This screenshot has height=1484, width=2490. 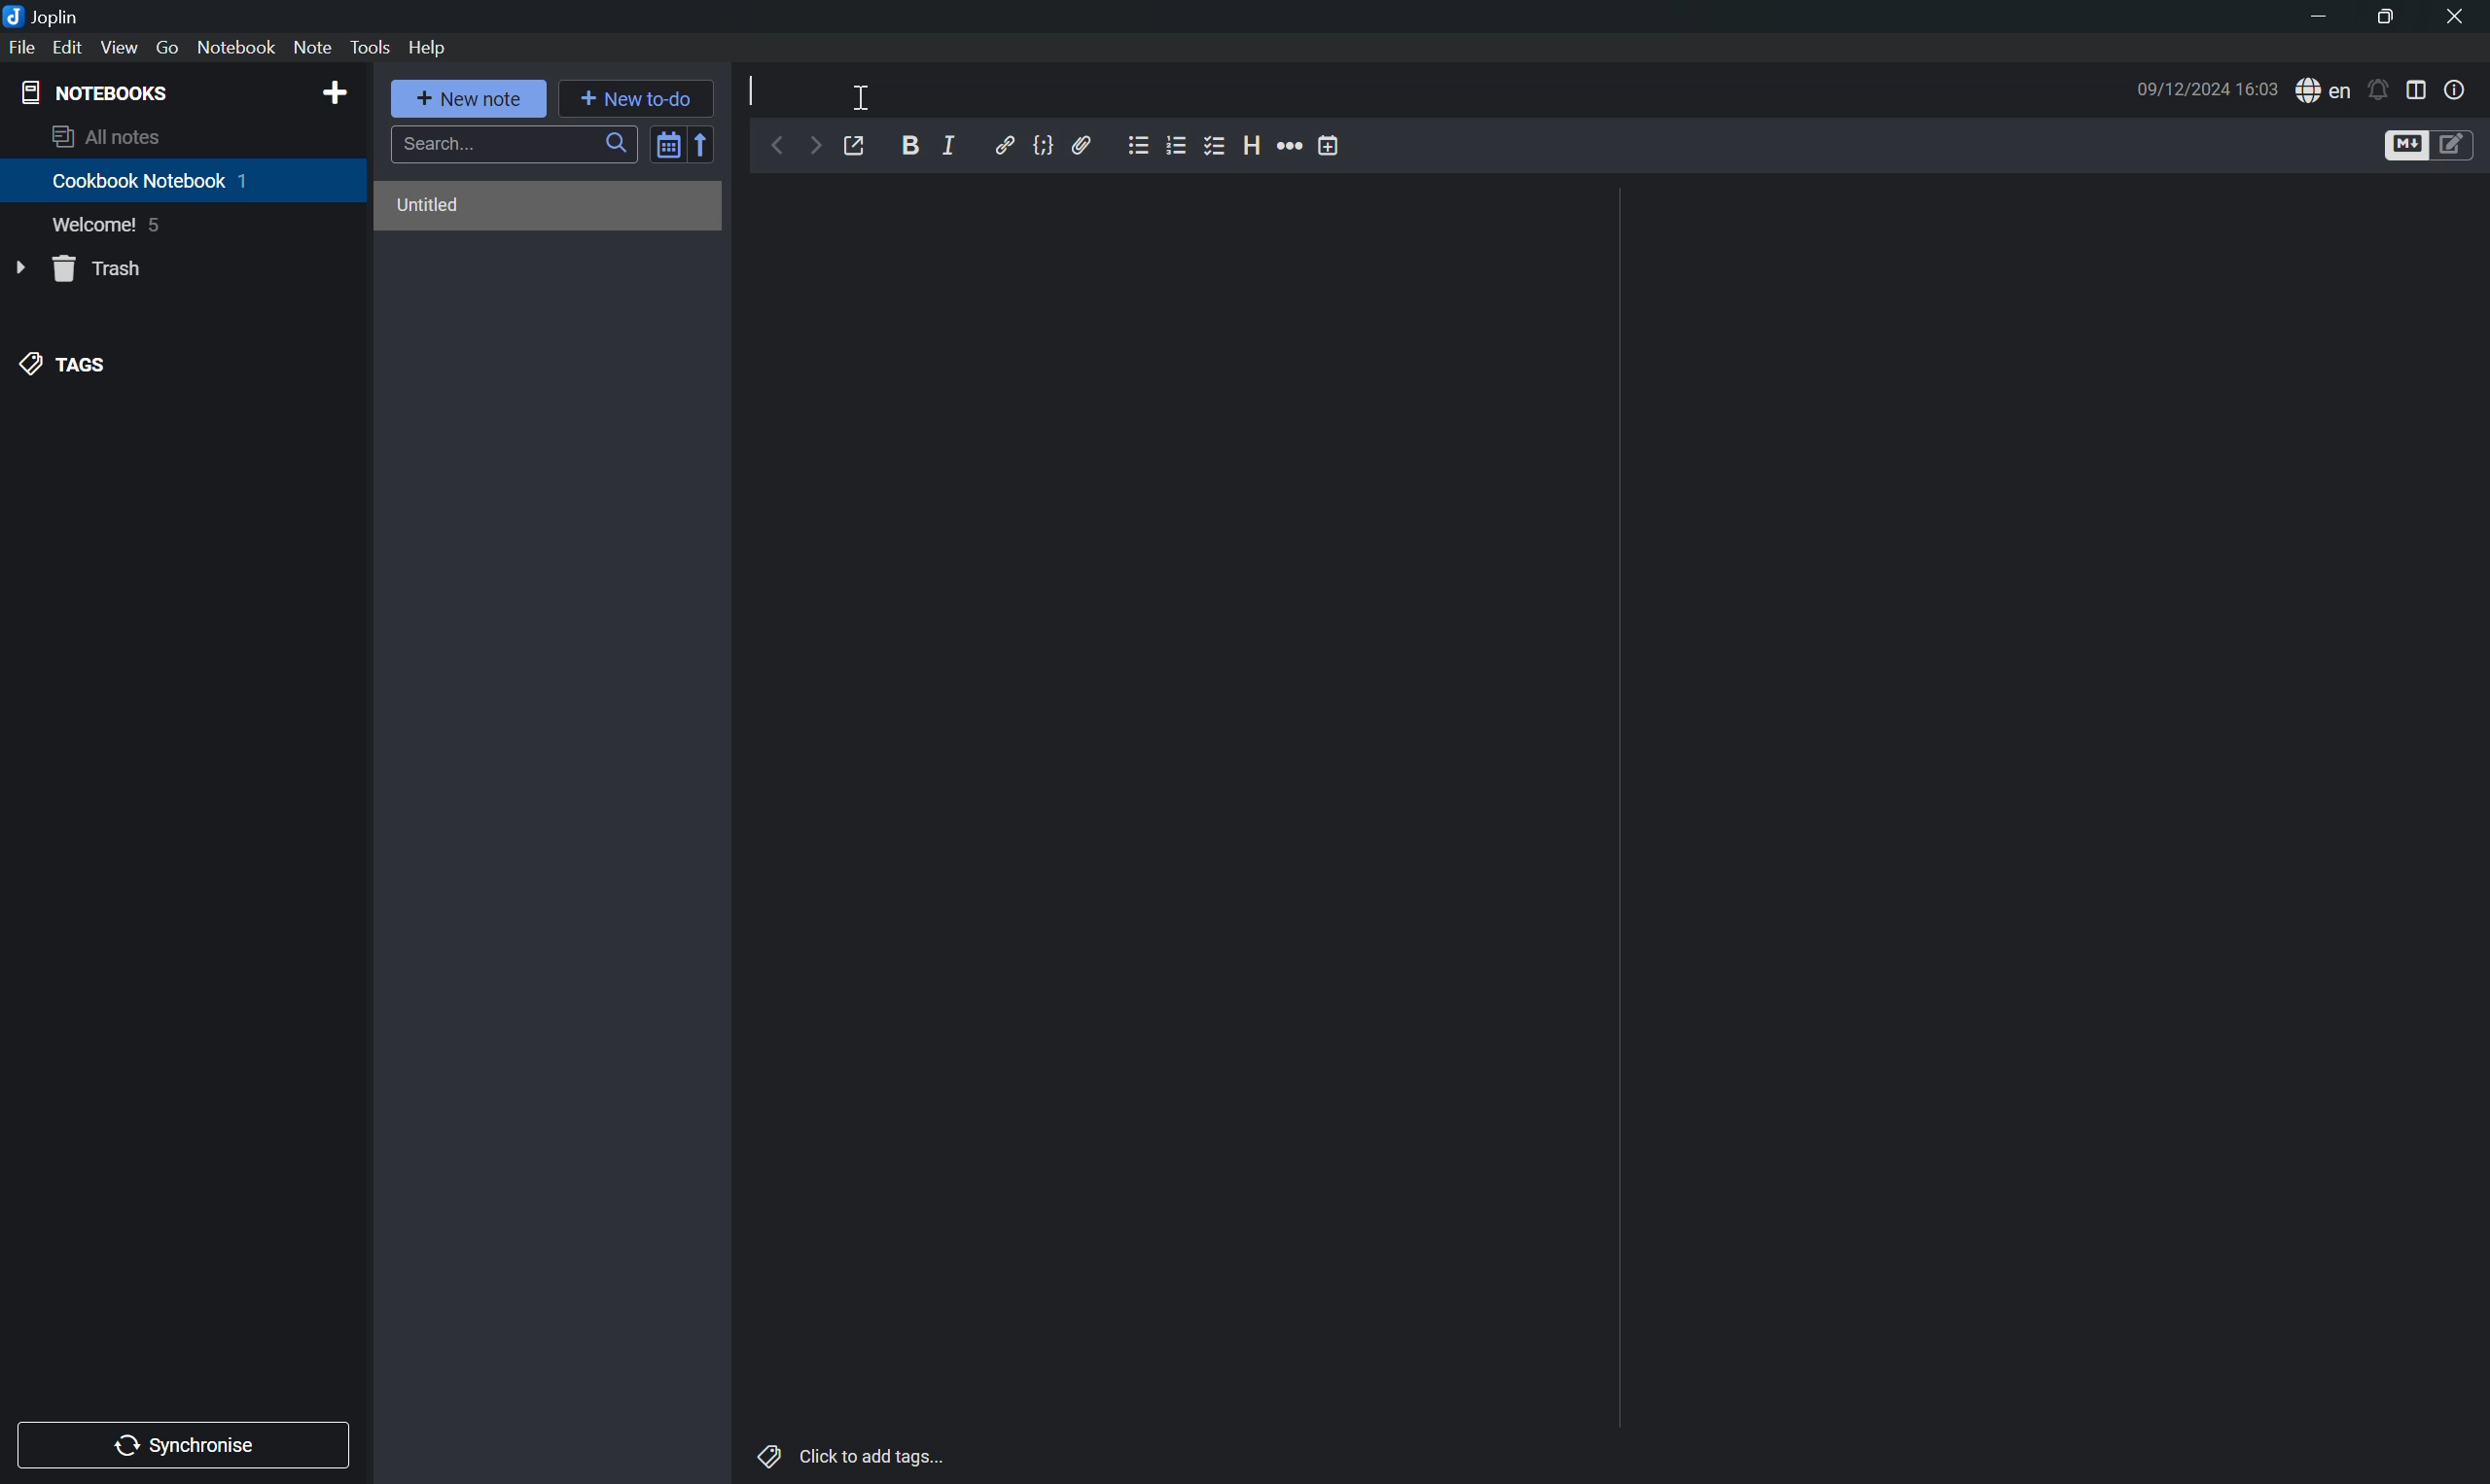 What do you see at coordinates (665, 148) in the screenshot?
I see `Toggle sort order field` at bounding box center [665, 148].